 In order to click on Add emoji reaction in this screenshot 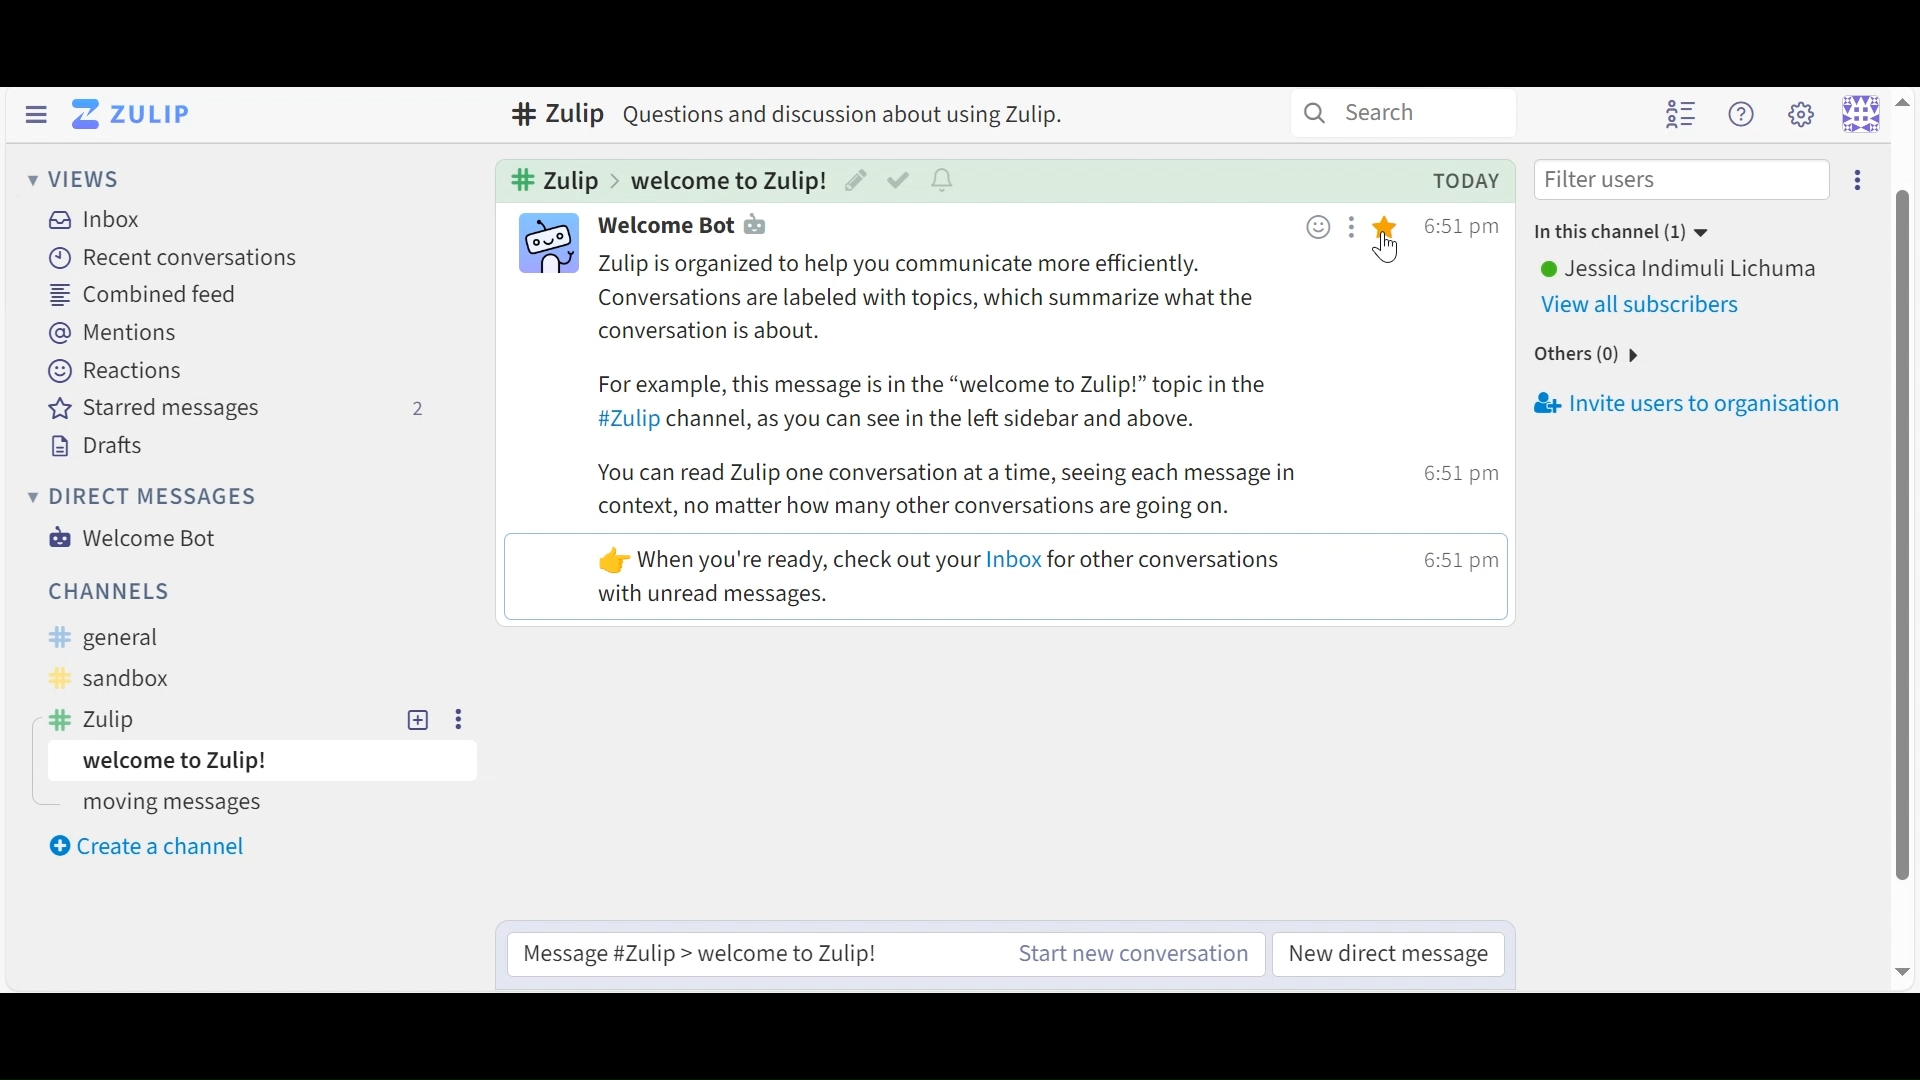, I will do `click(1317, 224)`.